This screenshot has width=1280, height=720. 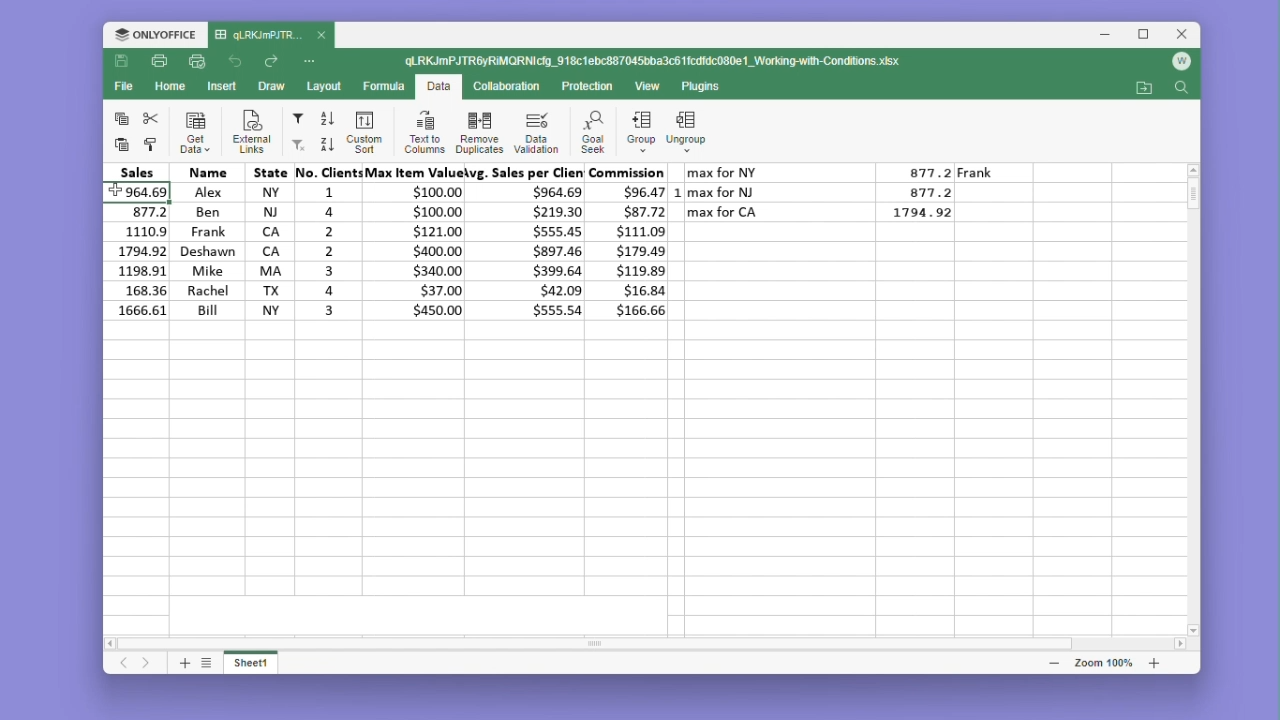 What do you see at coordinates (582, 87) in the screenshot?
I see `Protection` at bounding box center [582, 87].